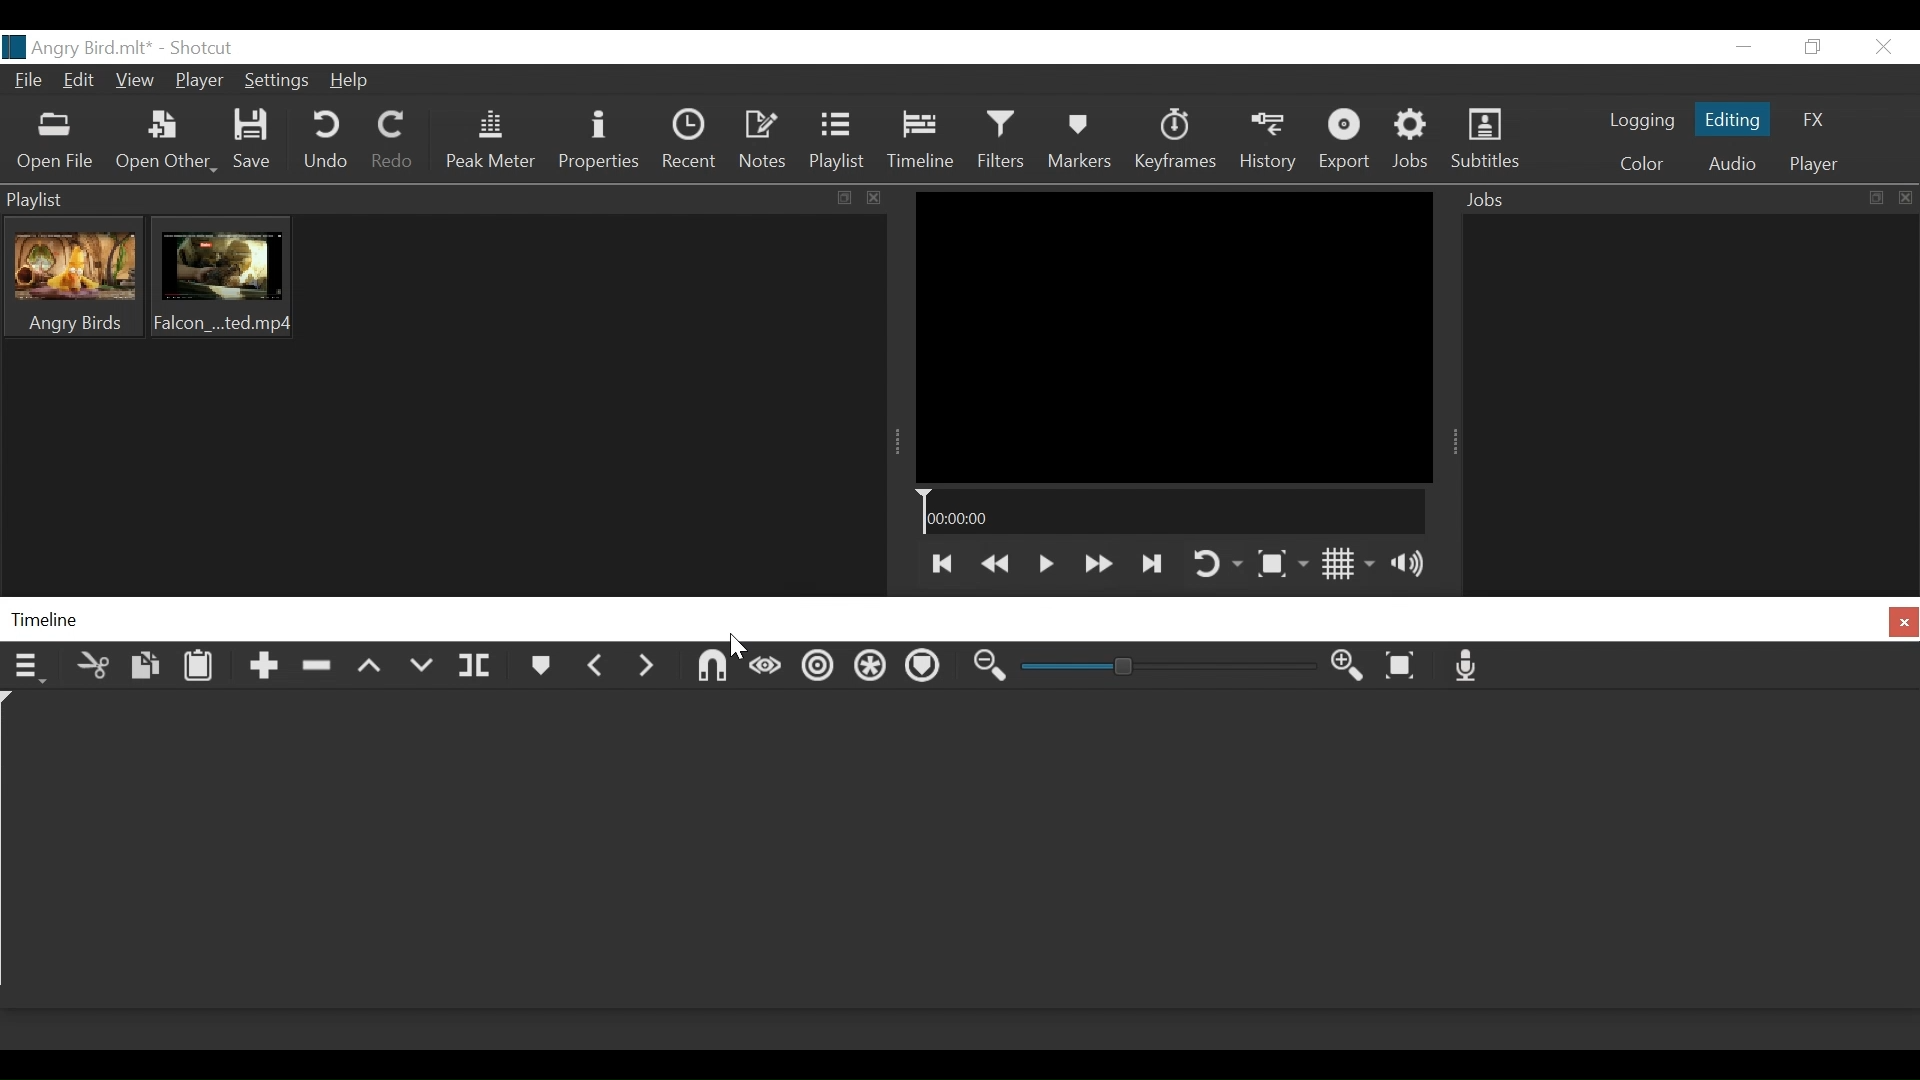 The height and width of the screenshot is (1080, 1920). Describe the element at coordinates (991, 670) in the screenshot. I see `Zoom timeline in` at that location.